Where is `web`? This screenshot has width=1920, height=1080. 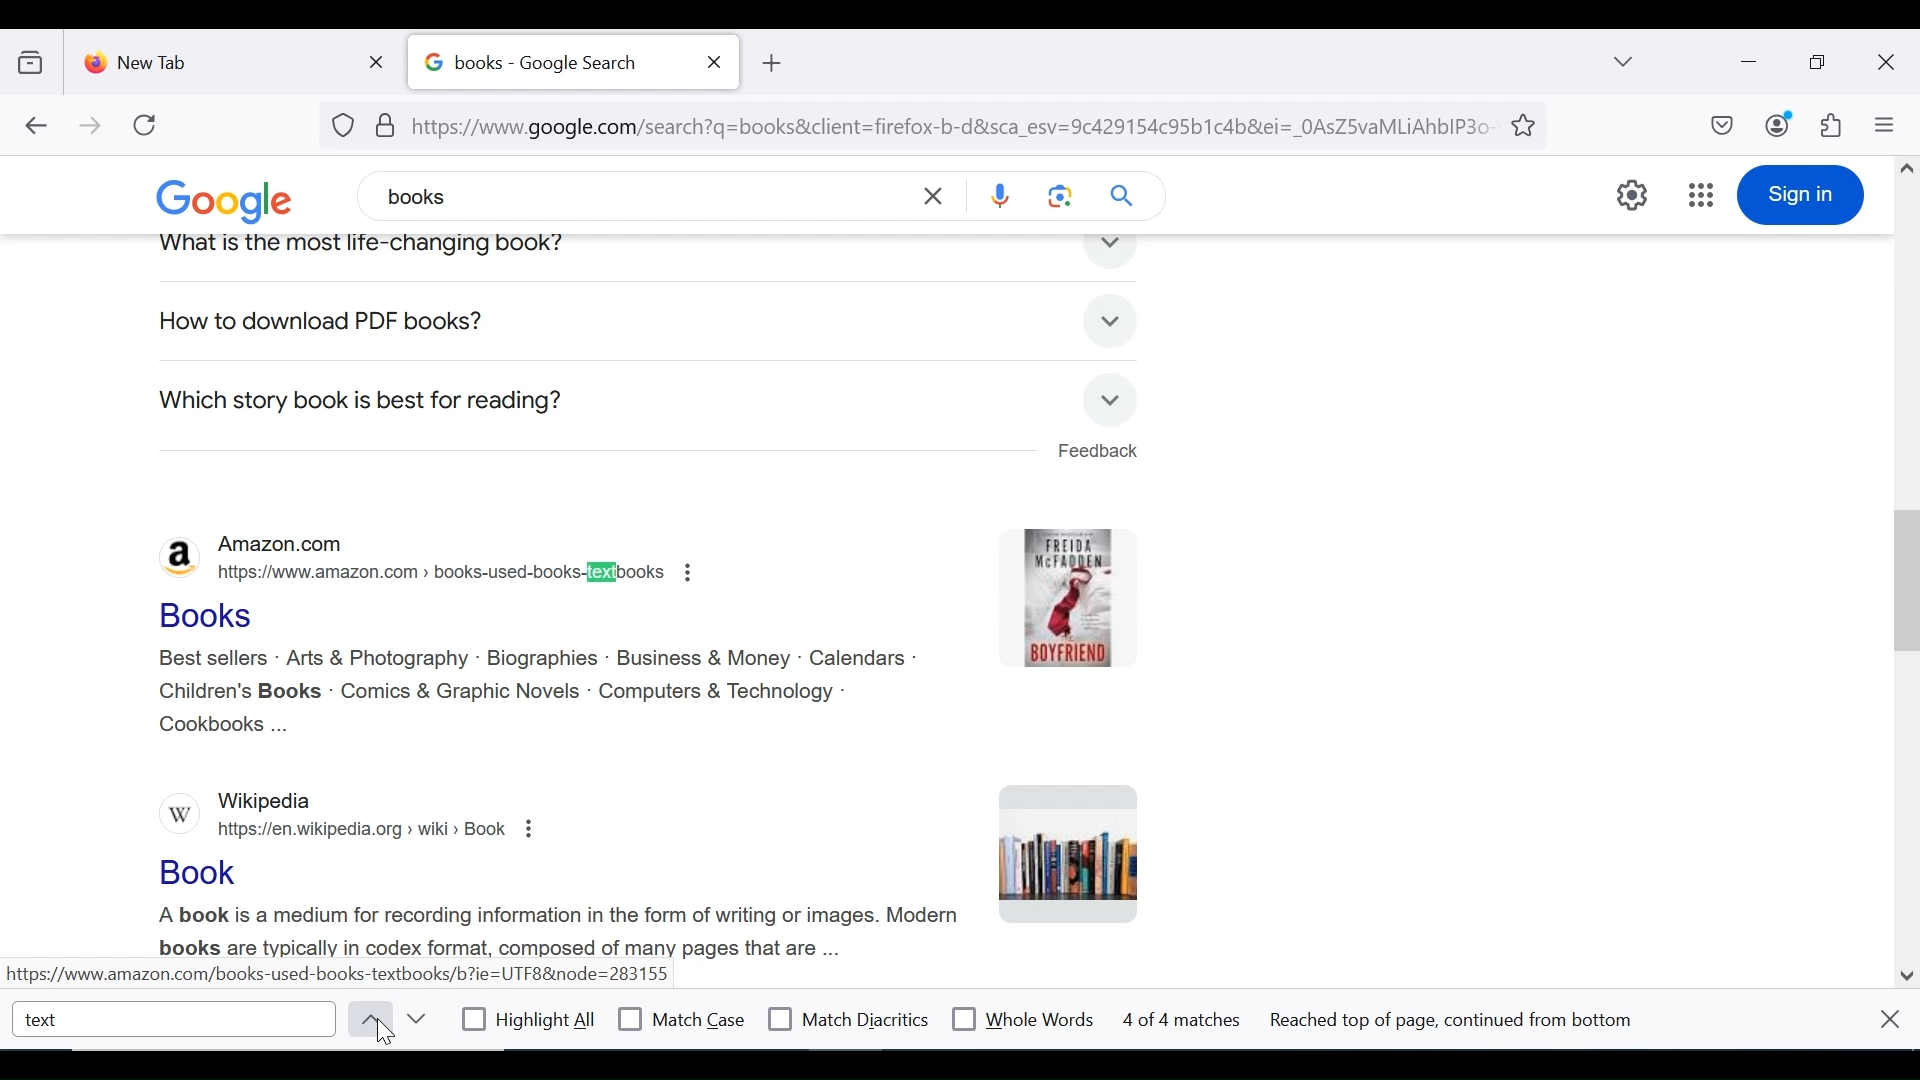 web is located at coordinates (614, 322).